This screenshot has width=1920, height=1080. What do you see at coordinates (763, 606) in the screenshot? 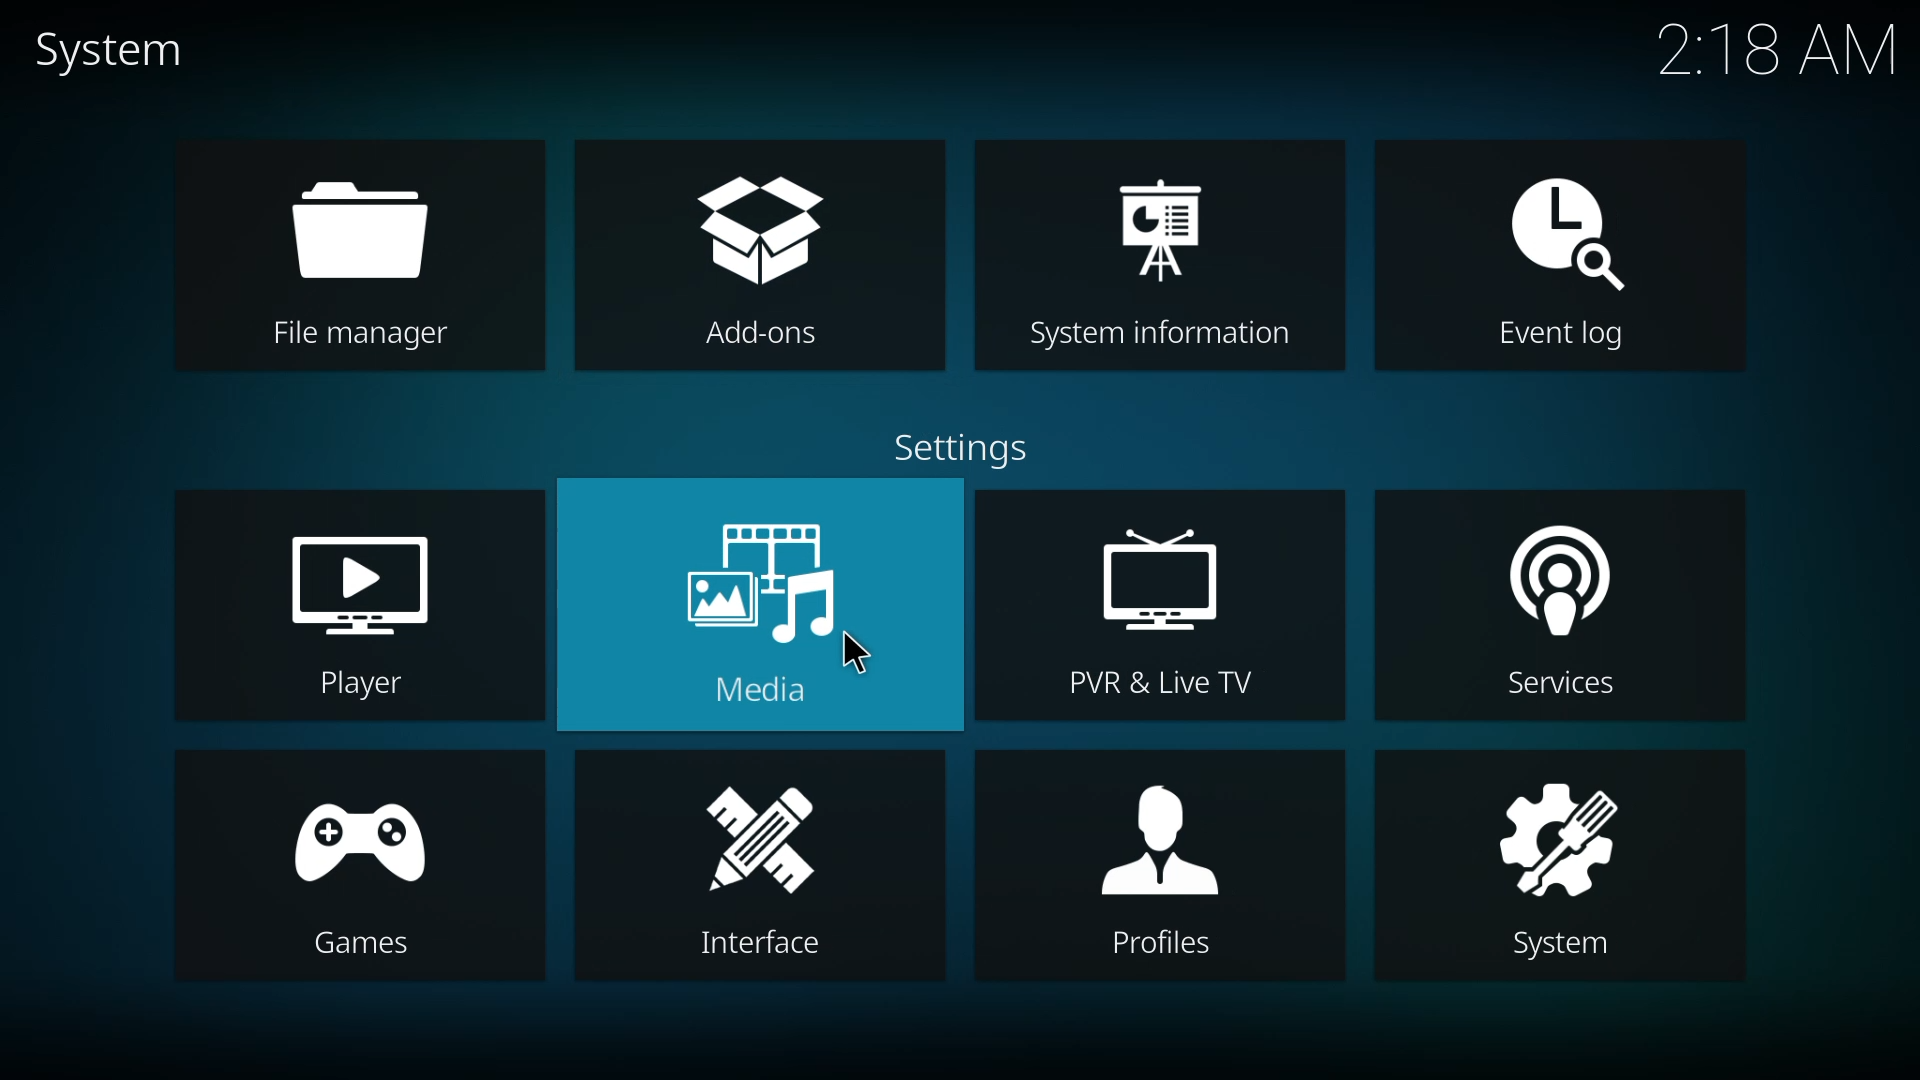
I see `media` at bounding box center [763, 606].